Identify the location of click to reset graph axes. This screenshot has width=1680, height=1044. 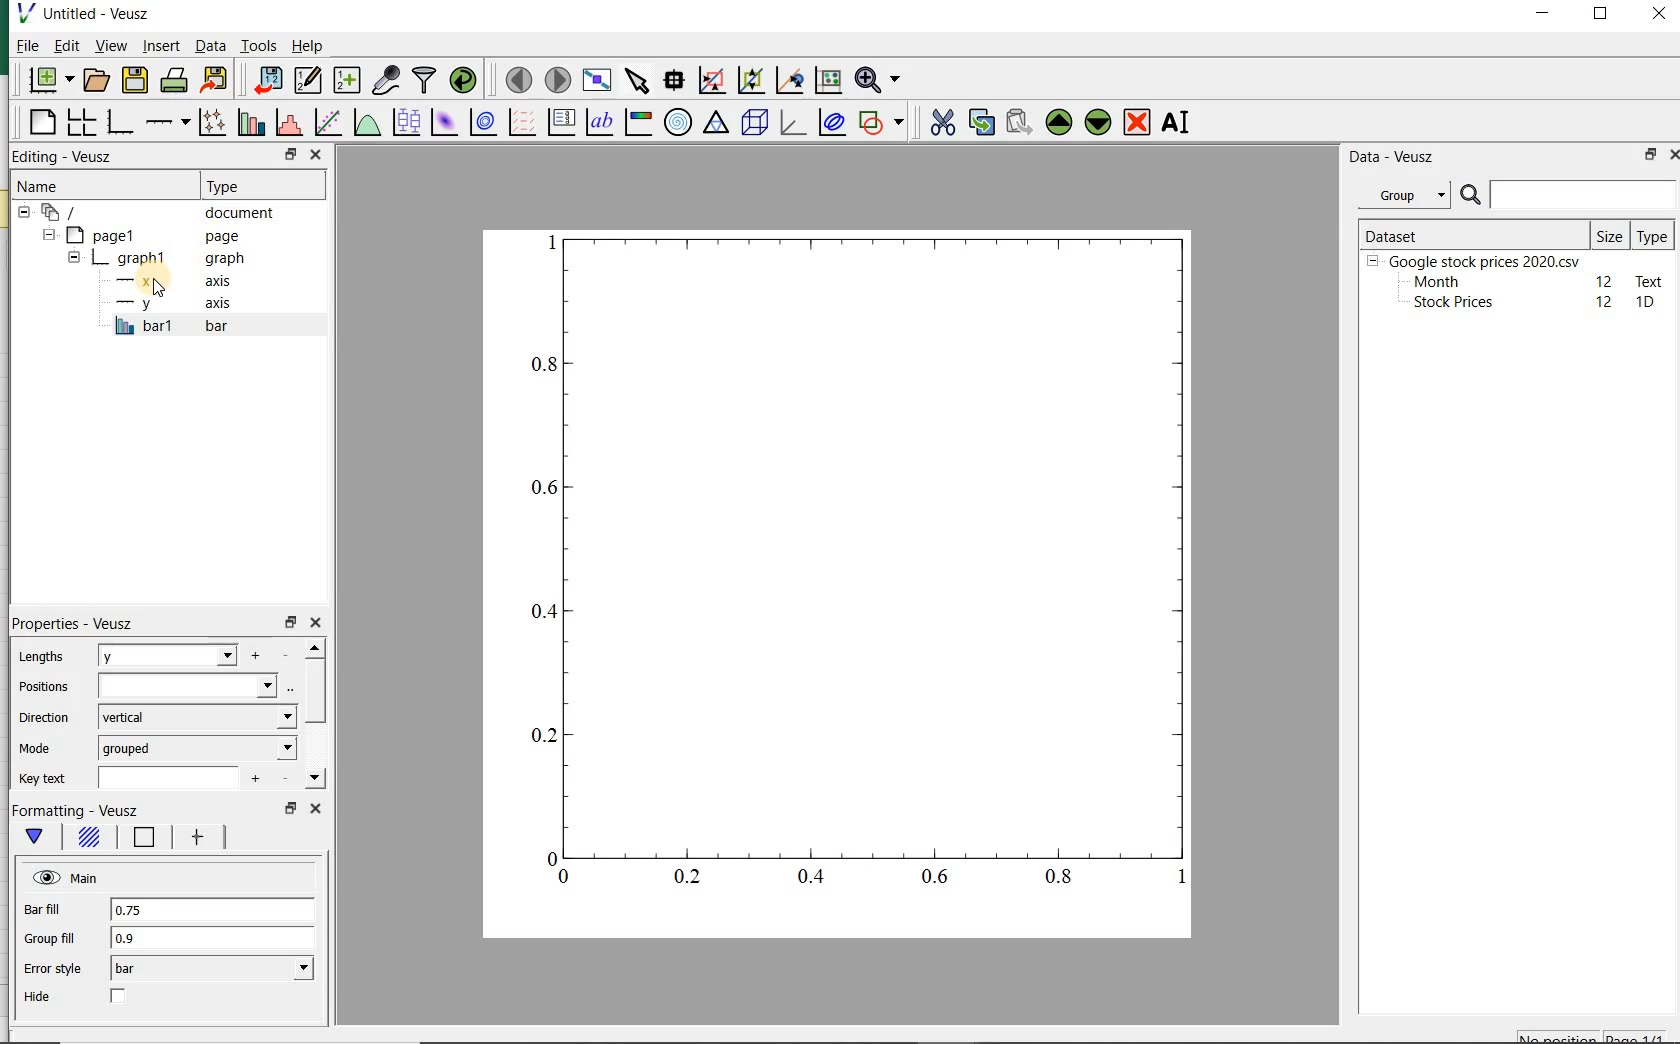
(826, 81).